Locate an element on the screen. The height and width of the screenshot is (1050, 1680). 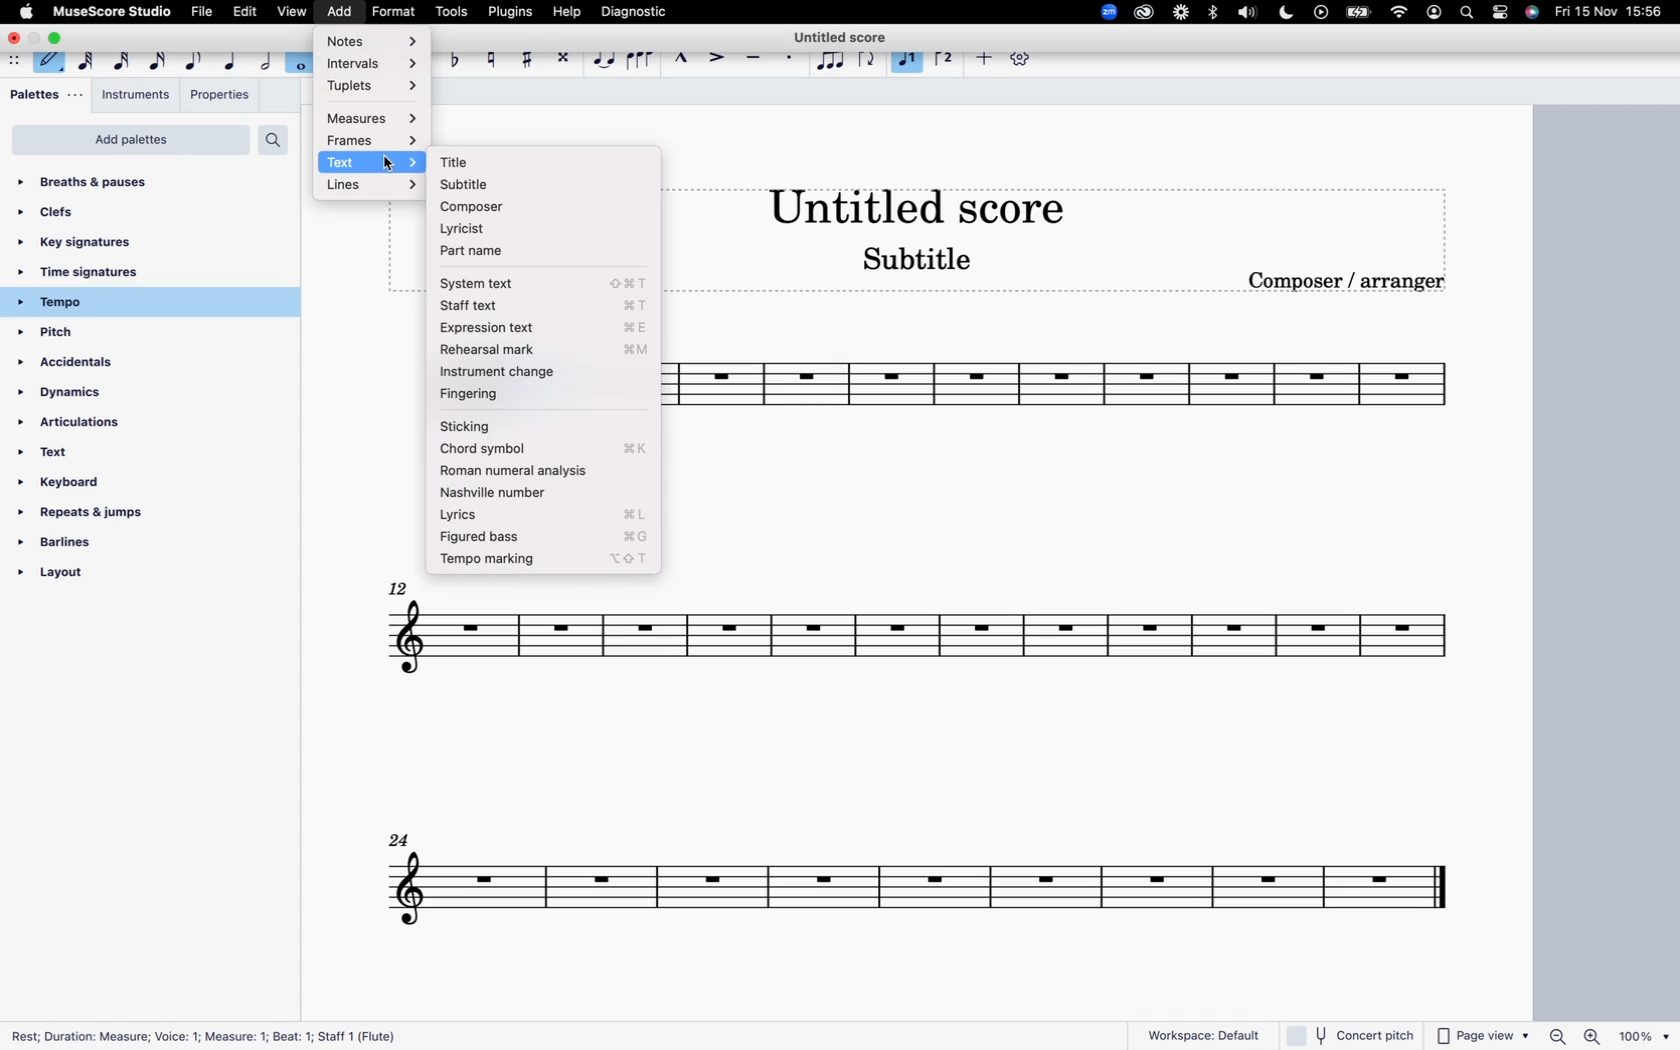
time signatures is located at coordinates (143, 272).